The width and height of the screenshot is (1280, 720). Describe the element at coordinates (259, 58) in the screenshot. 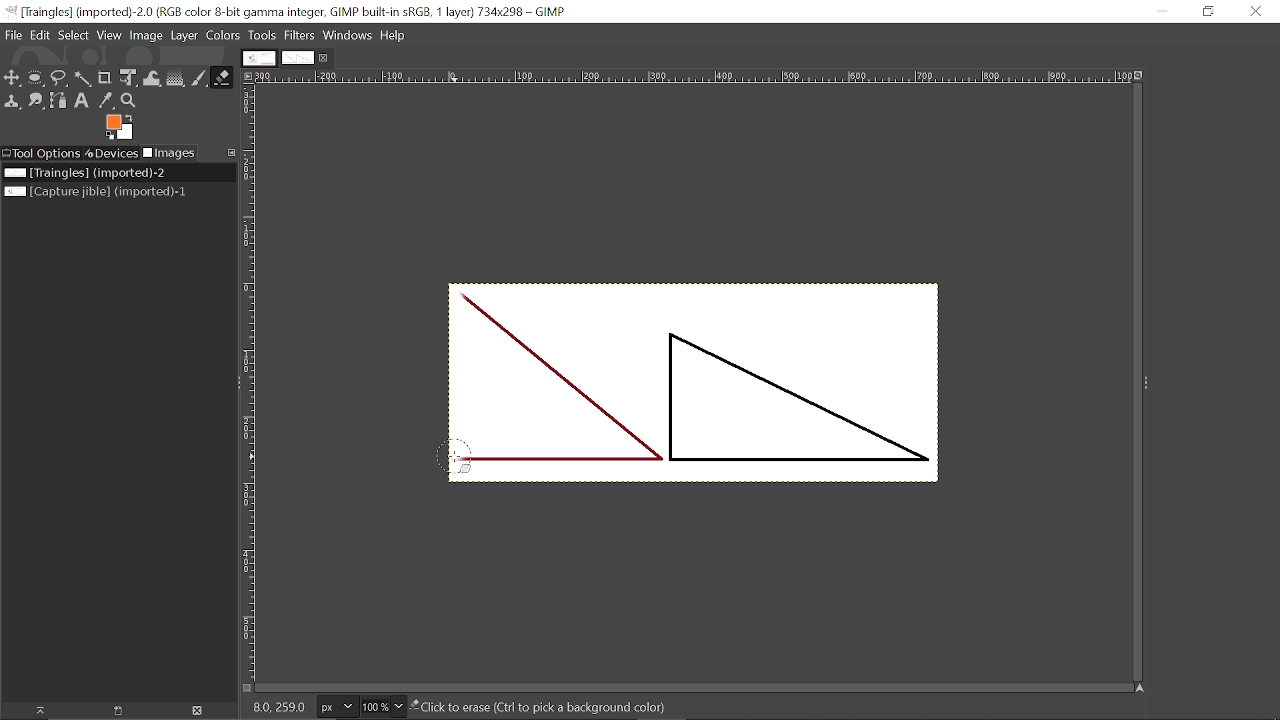

I see `Other tab` at that location.